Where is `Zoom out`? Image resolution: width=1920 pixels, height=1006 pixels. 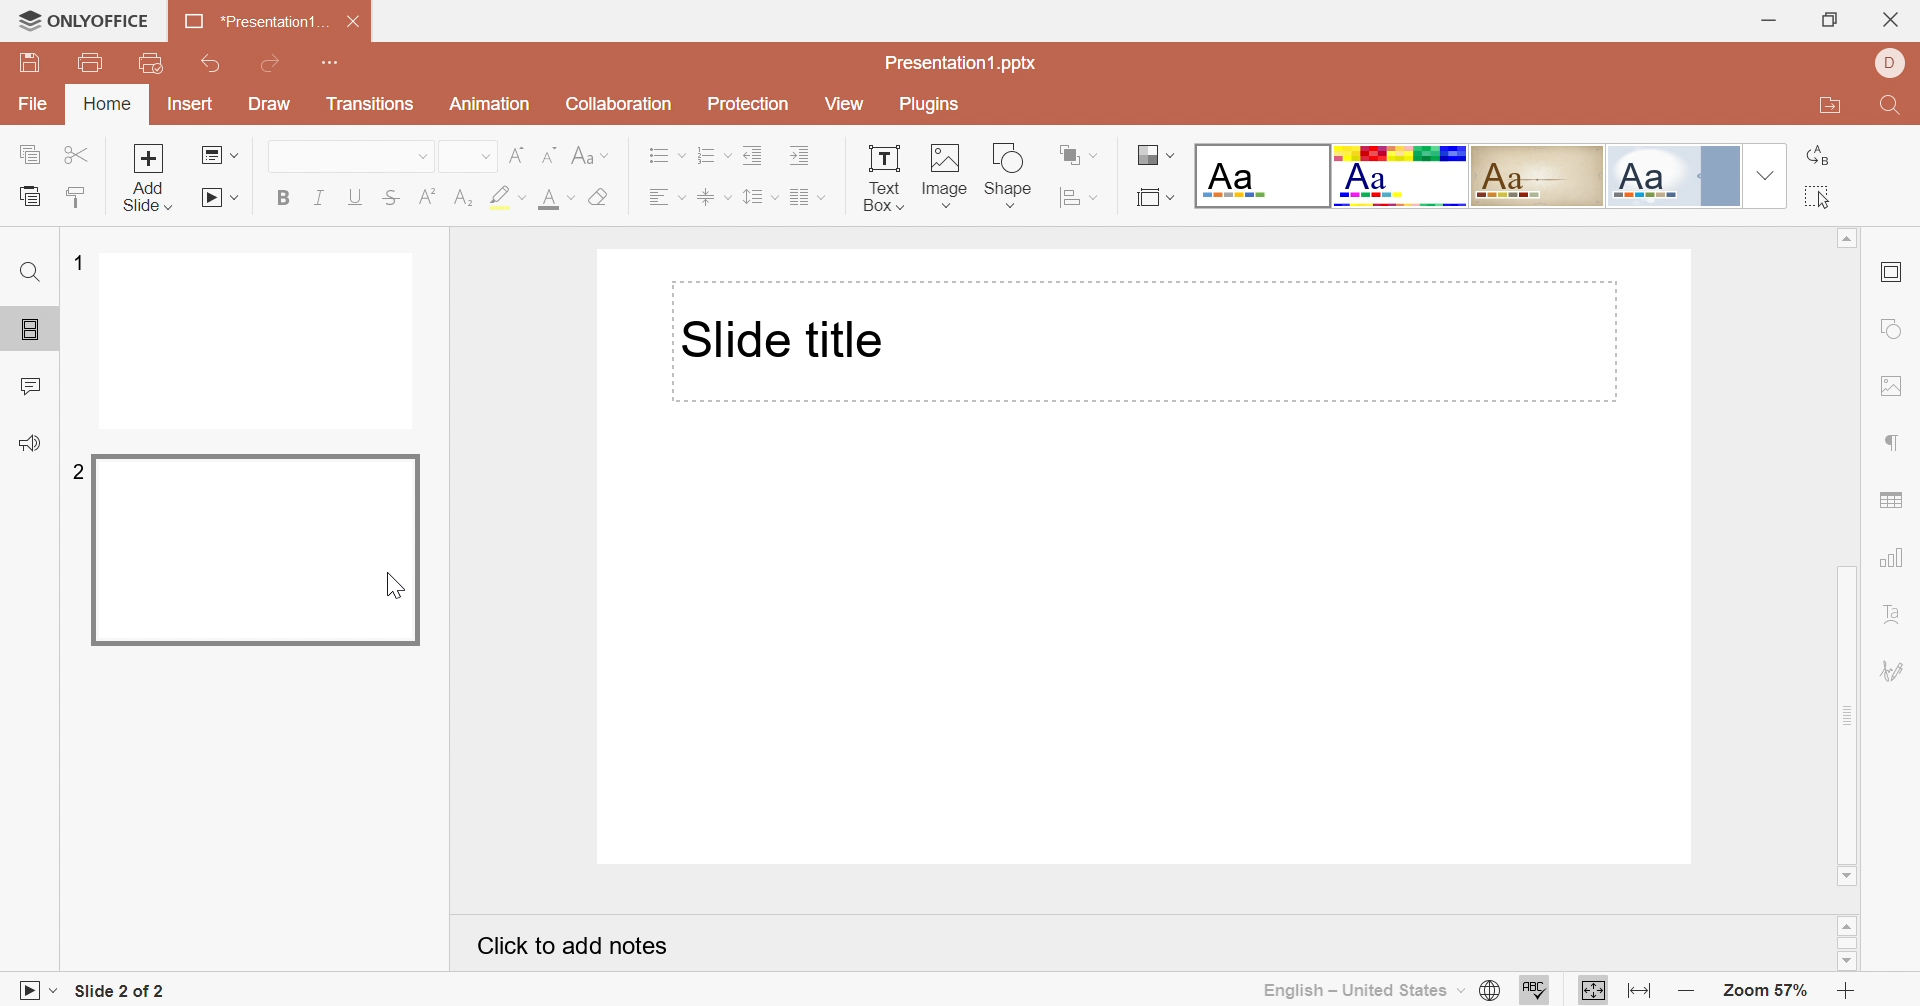 Zoom out is located at coordinates (1686, 992).